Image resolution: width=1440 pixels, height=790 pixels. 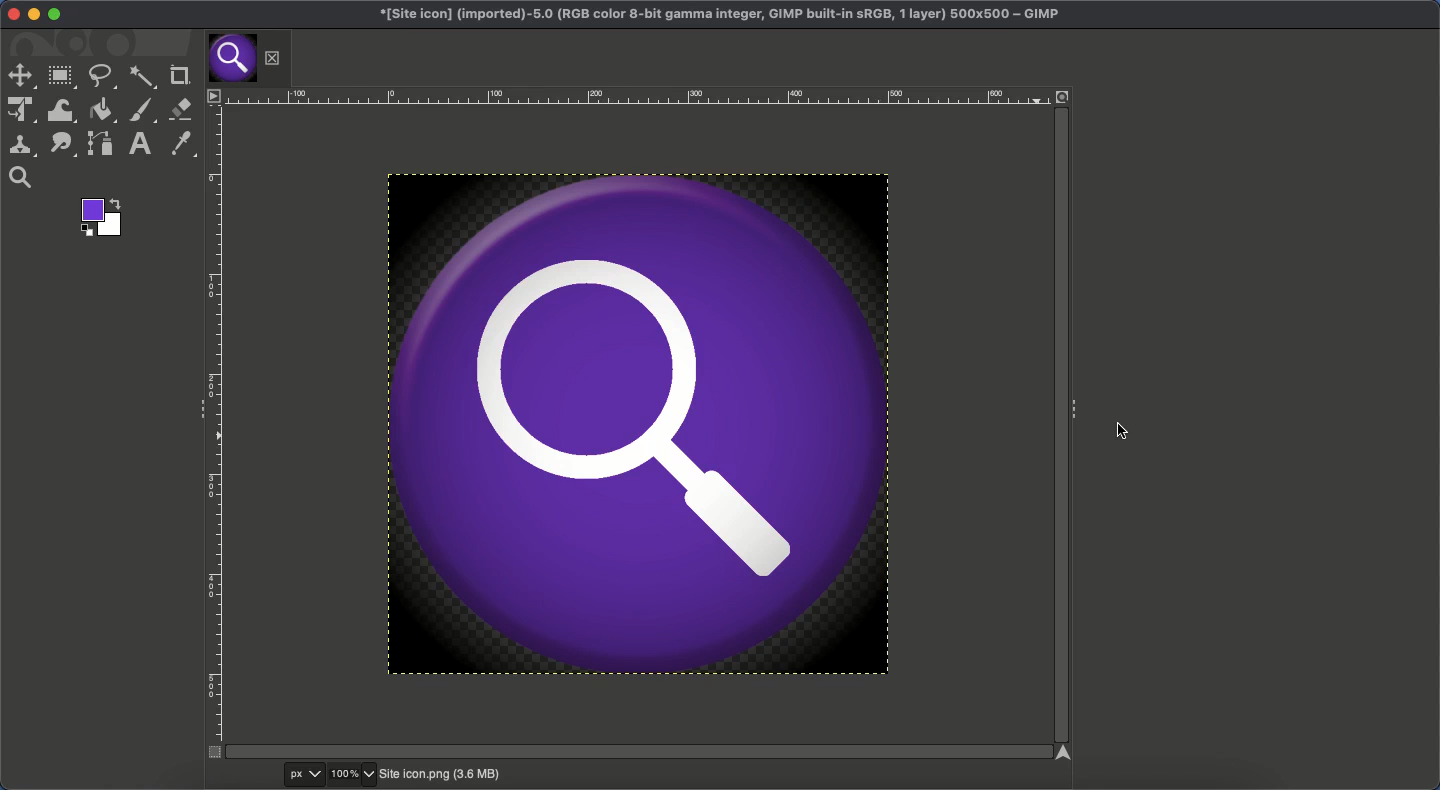 I want to click on Ruler, so click(x=633, y=96).